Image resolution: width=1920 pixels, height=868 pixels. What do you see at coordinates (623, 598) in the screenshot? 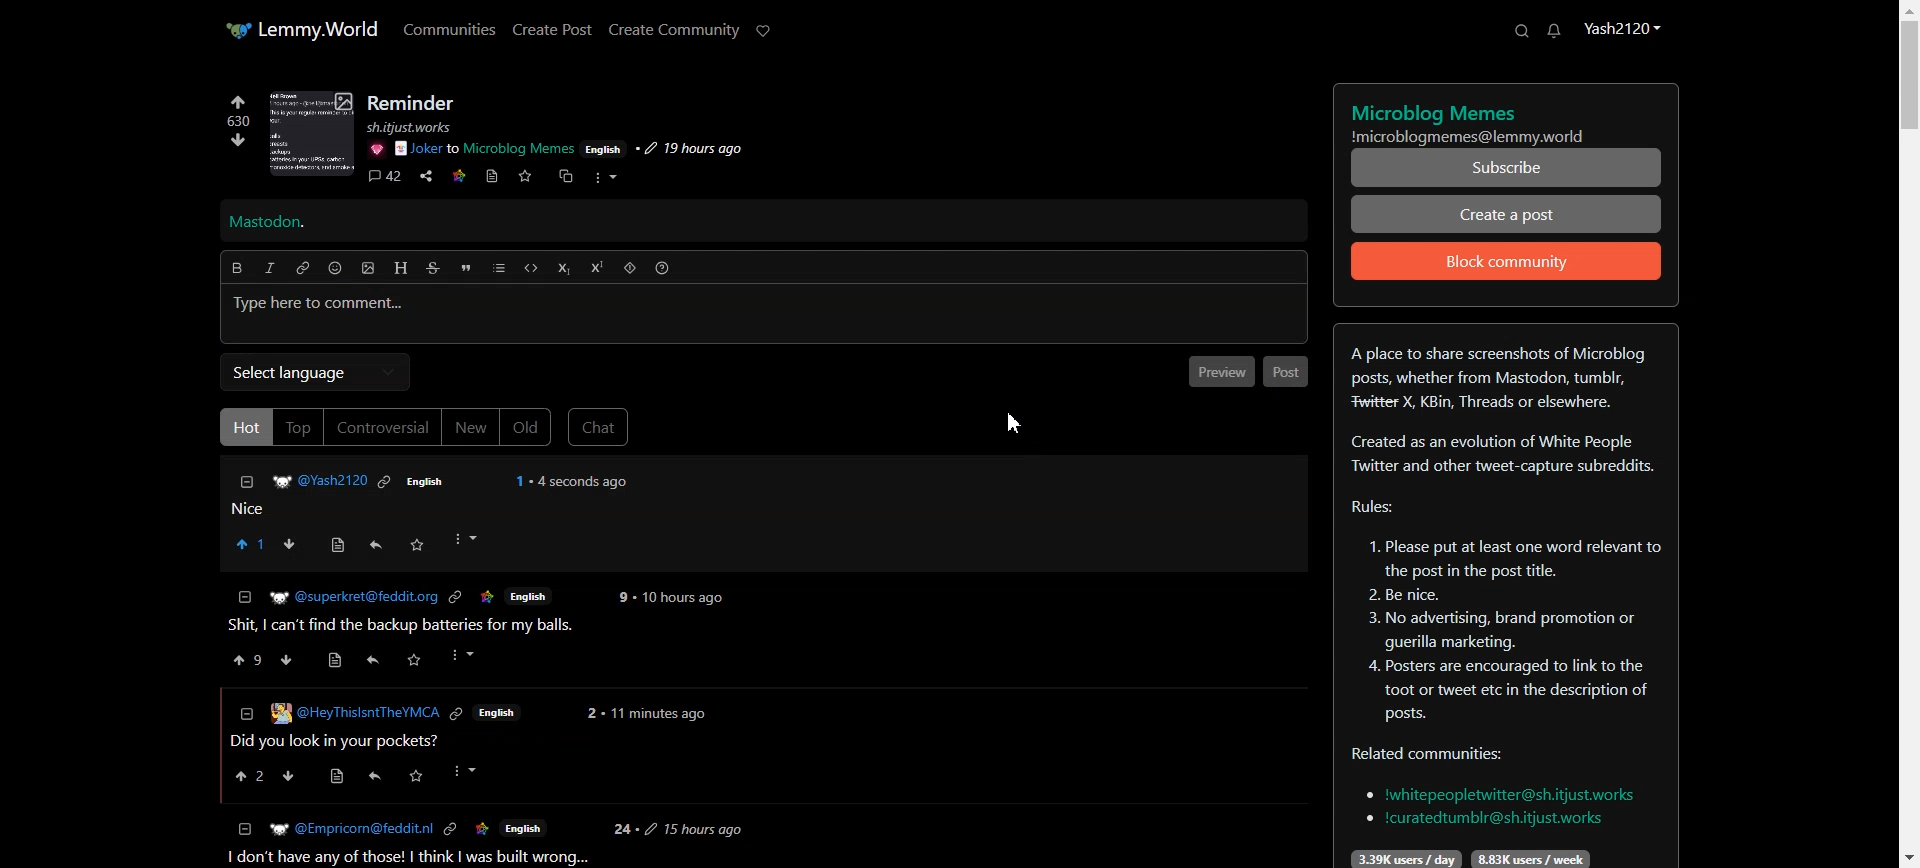
I see `2` at bounding box center [623, 598].